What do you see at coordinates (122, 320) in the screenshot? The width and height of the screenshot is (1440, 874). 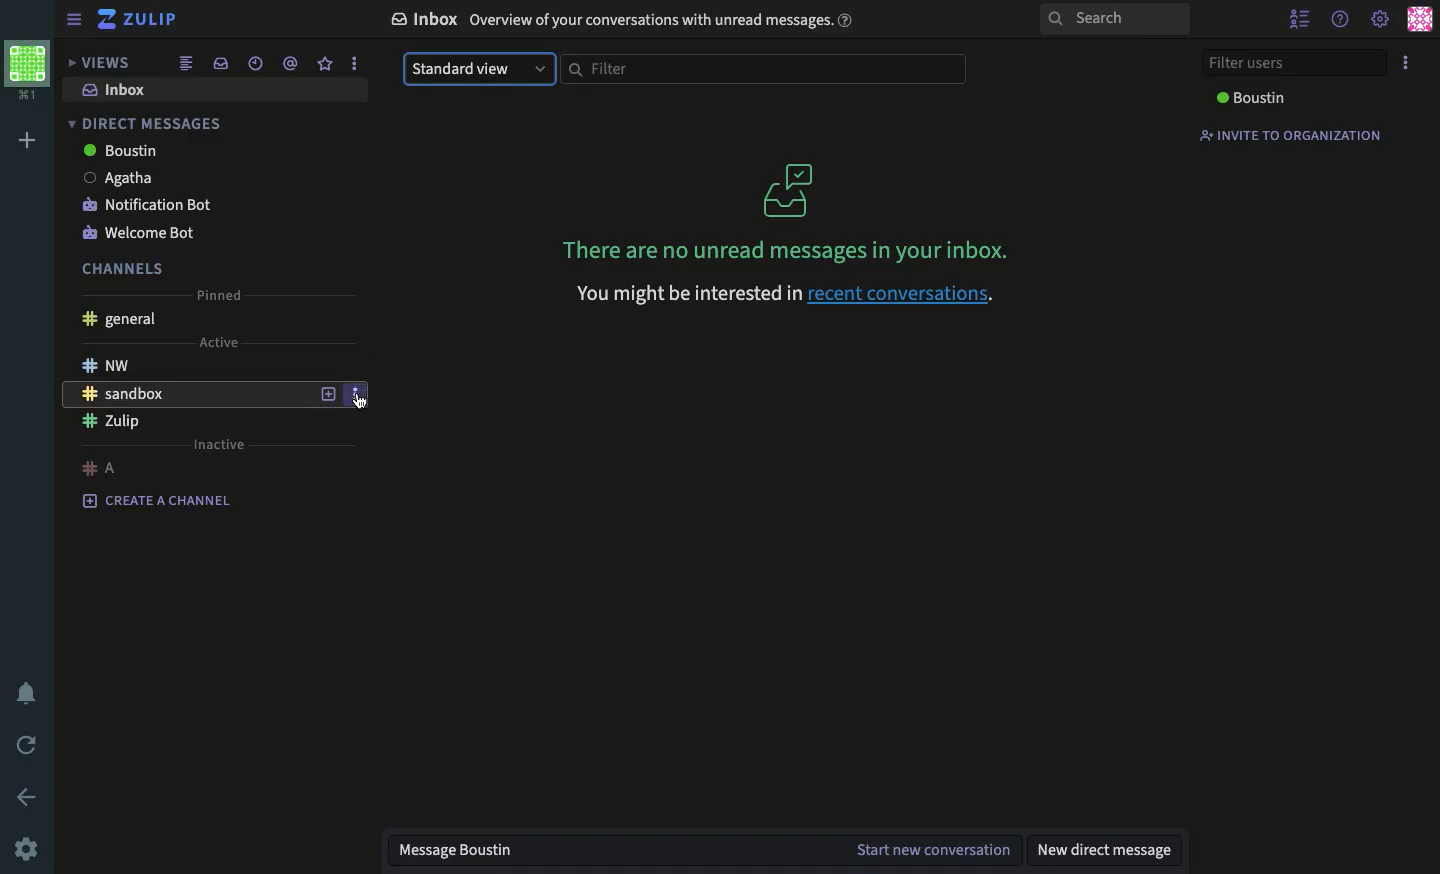 I see `general` at bounding box center [122, 320].